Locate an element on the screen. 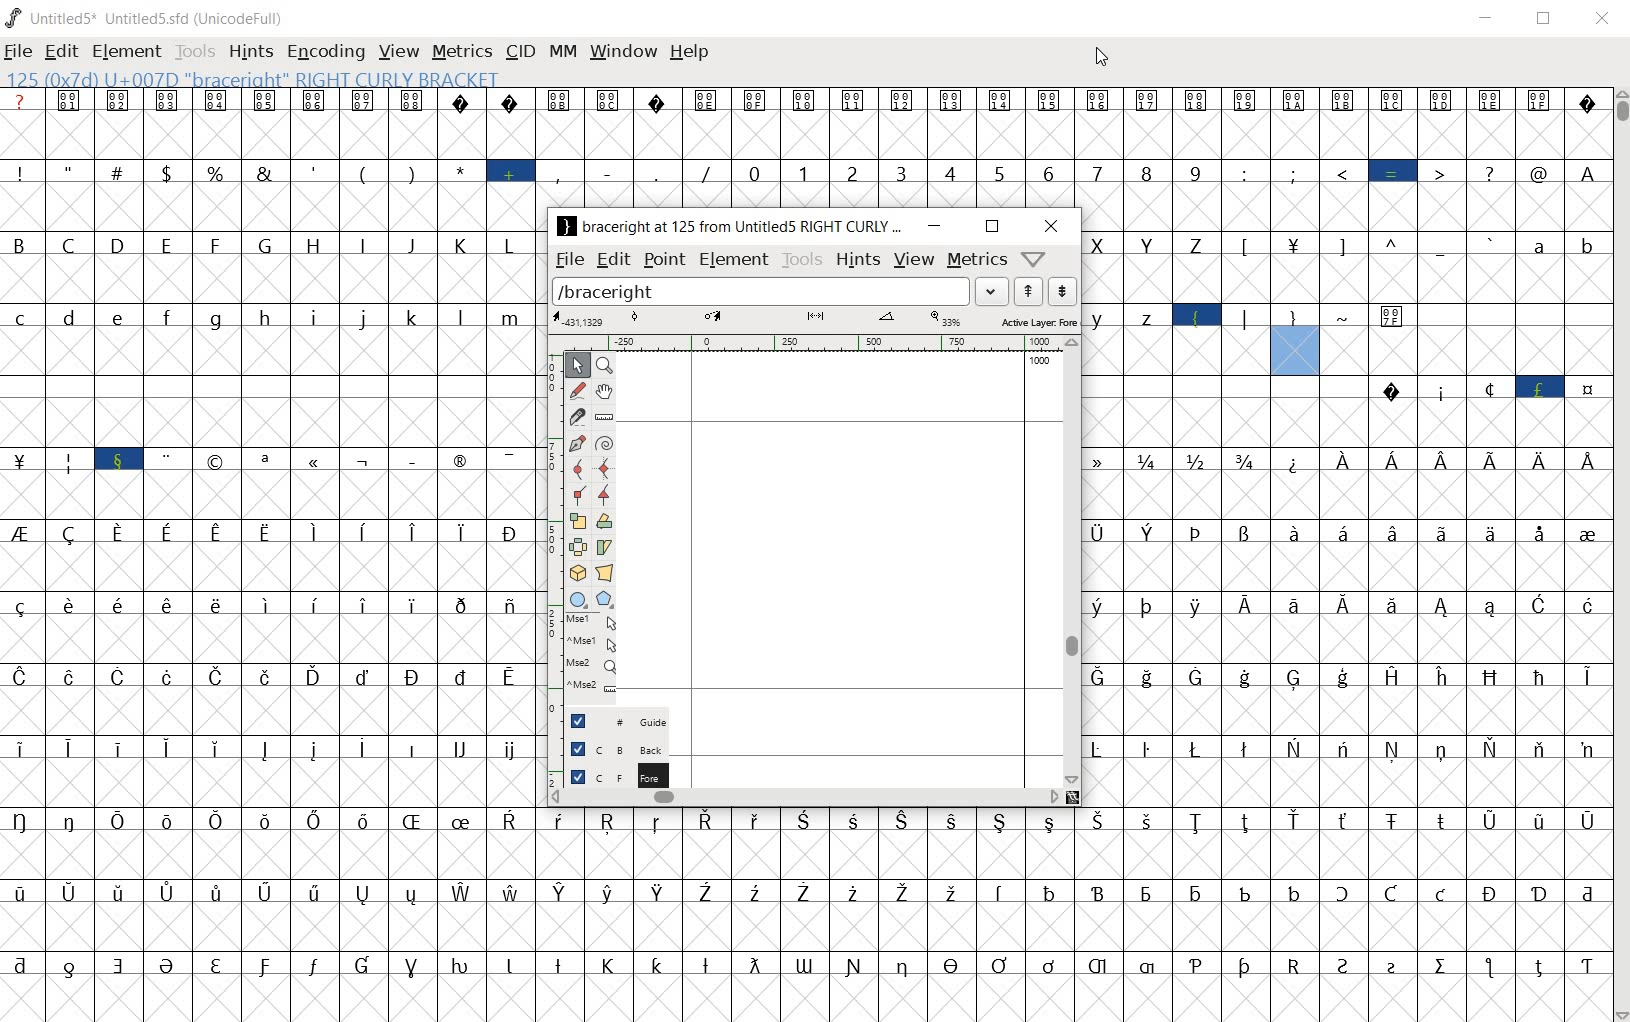  glyph characters is located at coordinates (1074, 148).